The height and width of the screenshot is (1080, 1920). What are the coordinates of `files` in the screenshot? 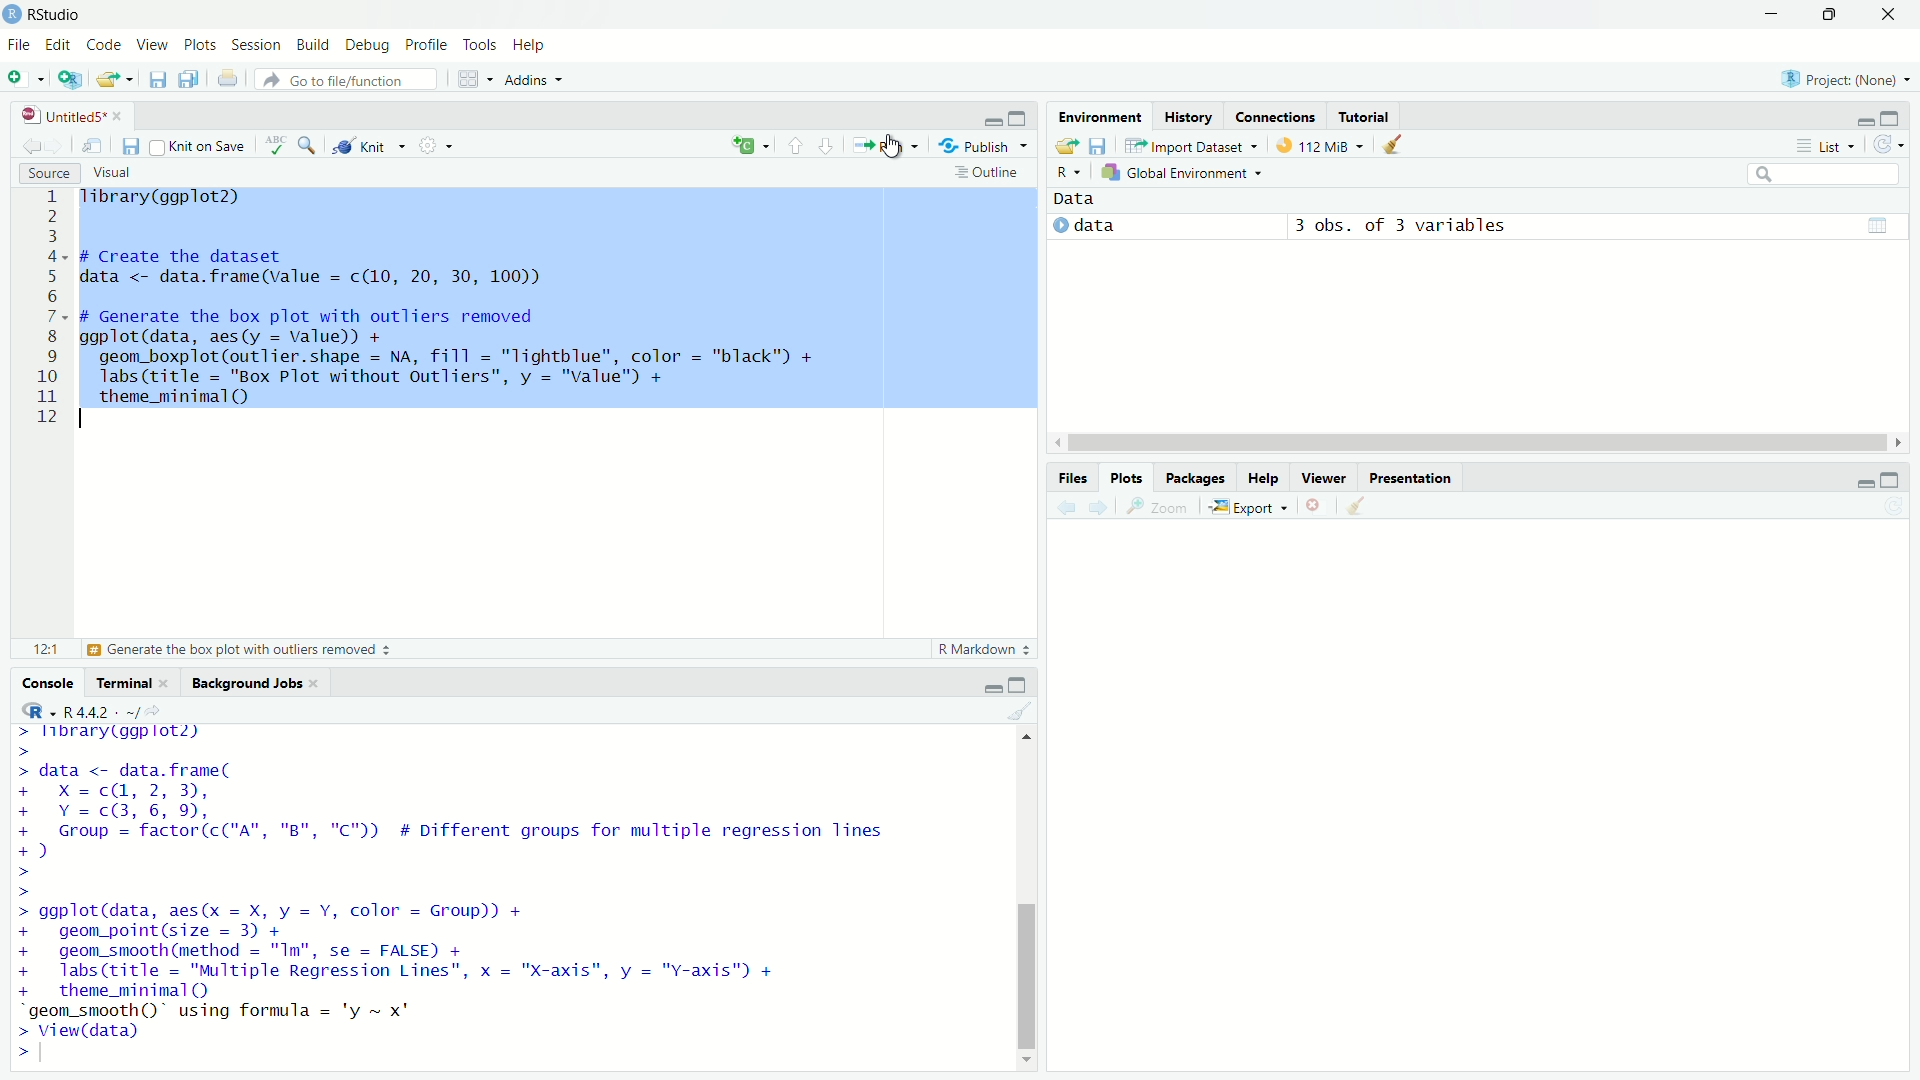 It's located at (155, 81).